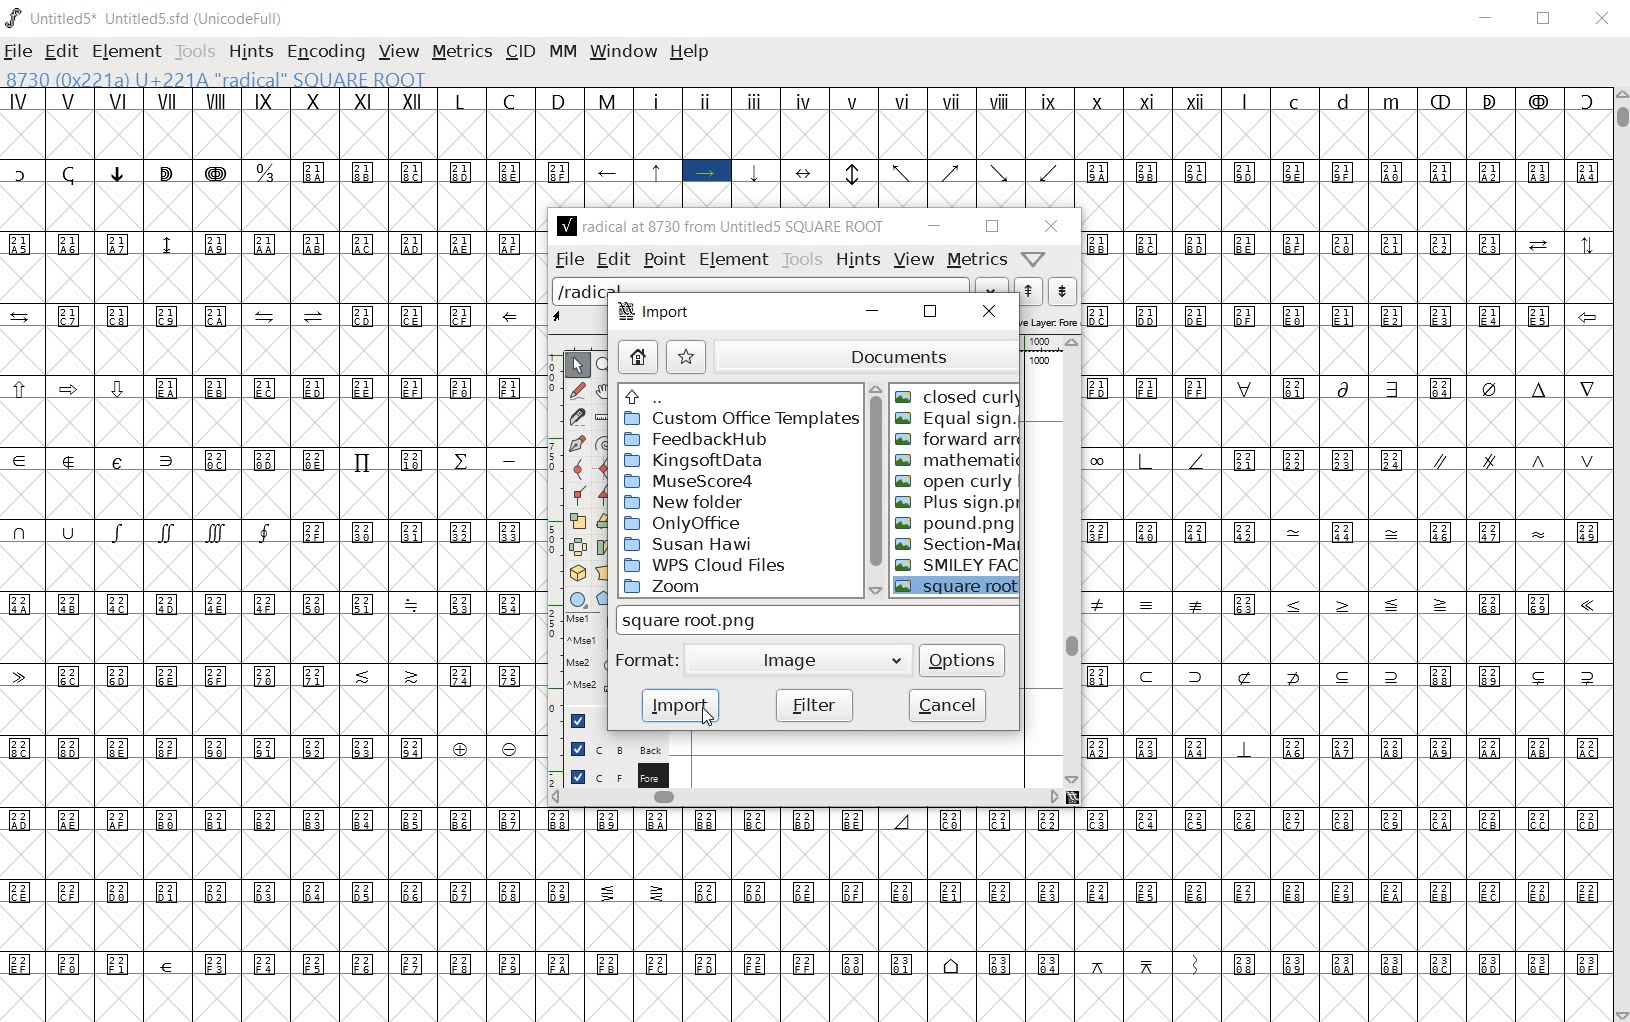 This screenshot has width=1630, height=1022. What do you see at coordinates (1603, 18) in the screenshot?
I see `CLOSE` at bounding box center [1603, 18].